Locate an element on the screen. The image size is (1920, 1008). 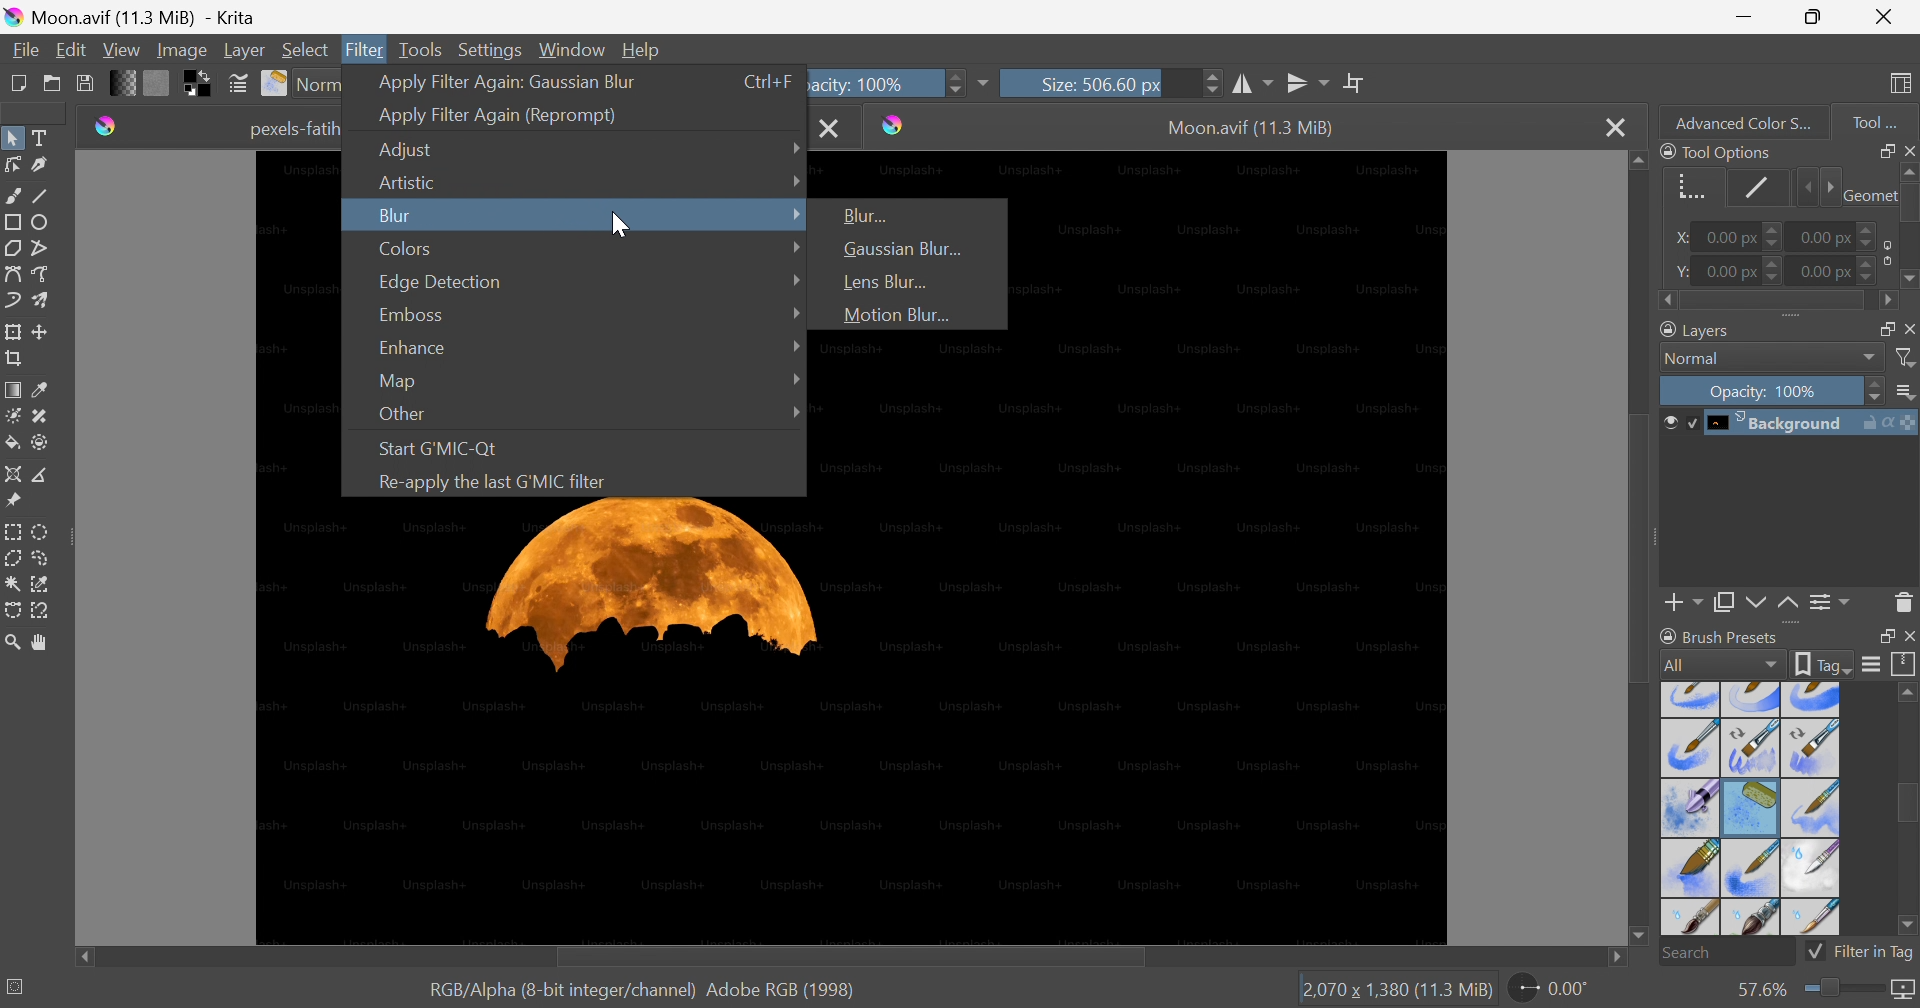
View or change the layer properties is located at coordinates (1831, 605).